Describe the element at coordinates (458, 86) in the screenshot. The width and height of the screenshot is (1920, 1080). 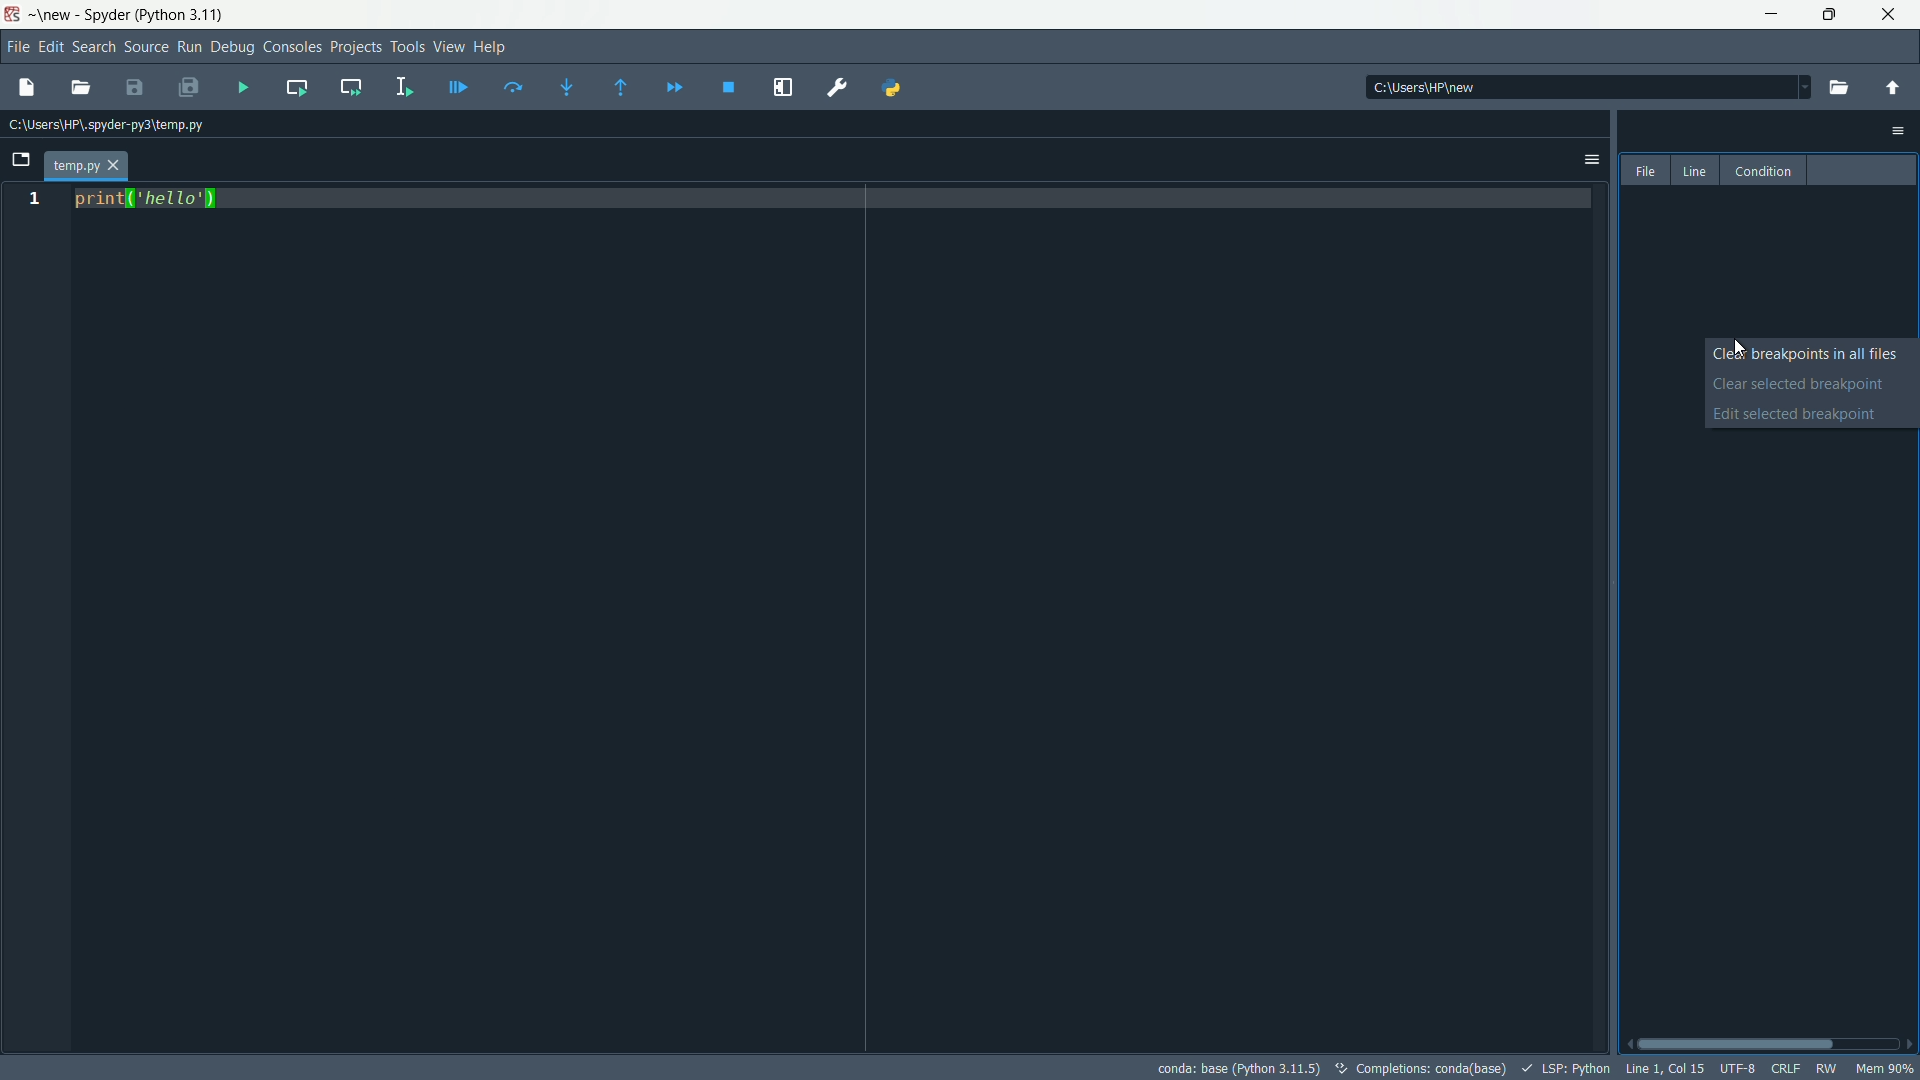
I see `debug file` at that location.